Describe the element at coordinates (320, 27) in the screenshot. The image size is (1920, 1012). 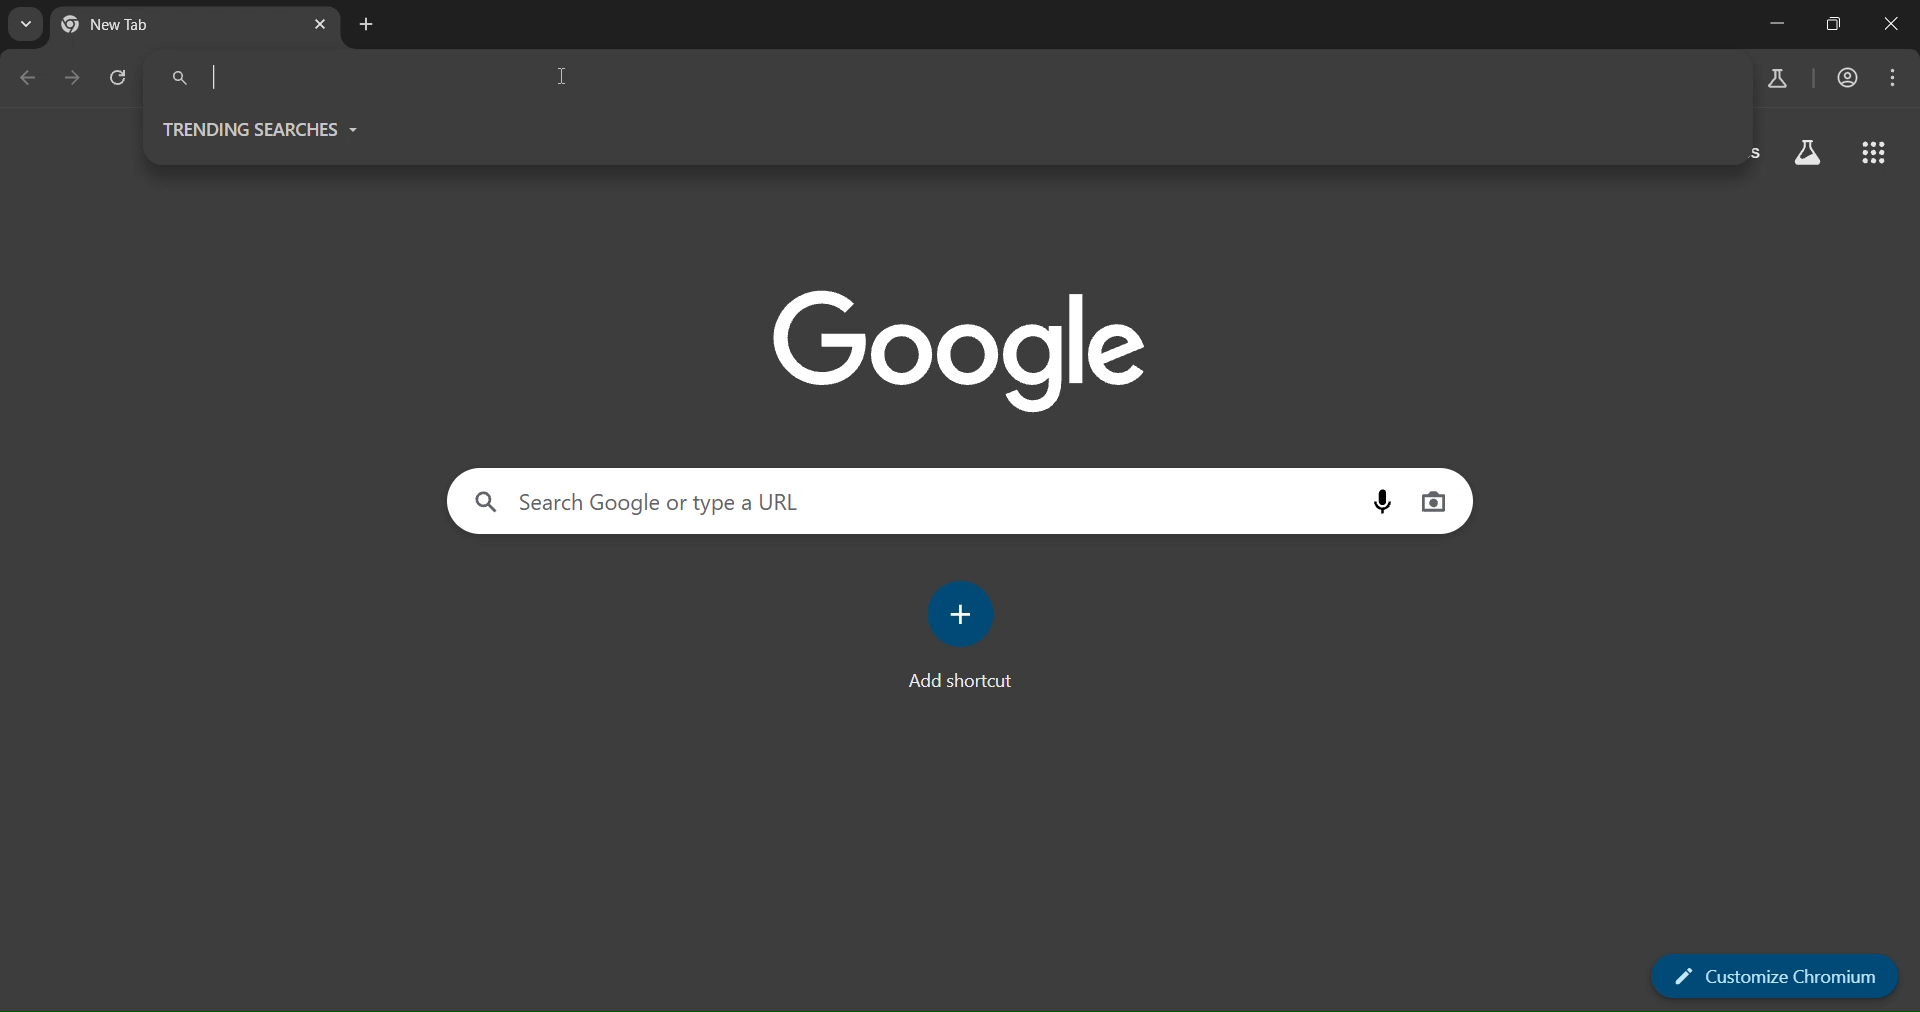
I see `close tab` at that location.